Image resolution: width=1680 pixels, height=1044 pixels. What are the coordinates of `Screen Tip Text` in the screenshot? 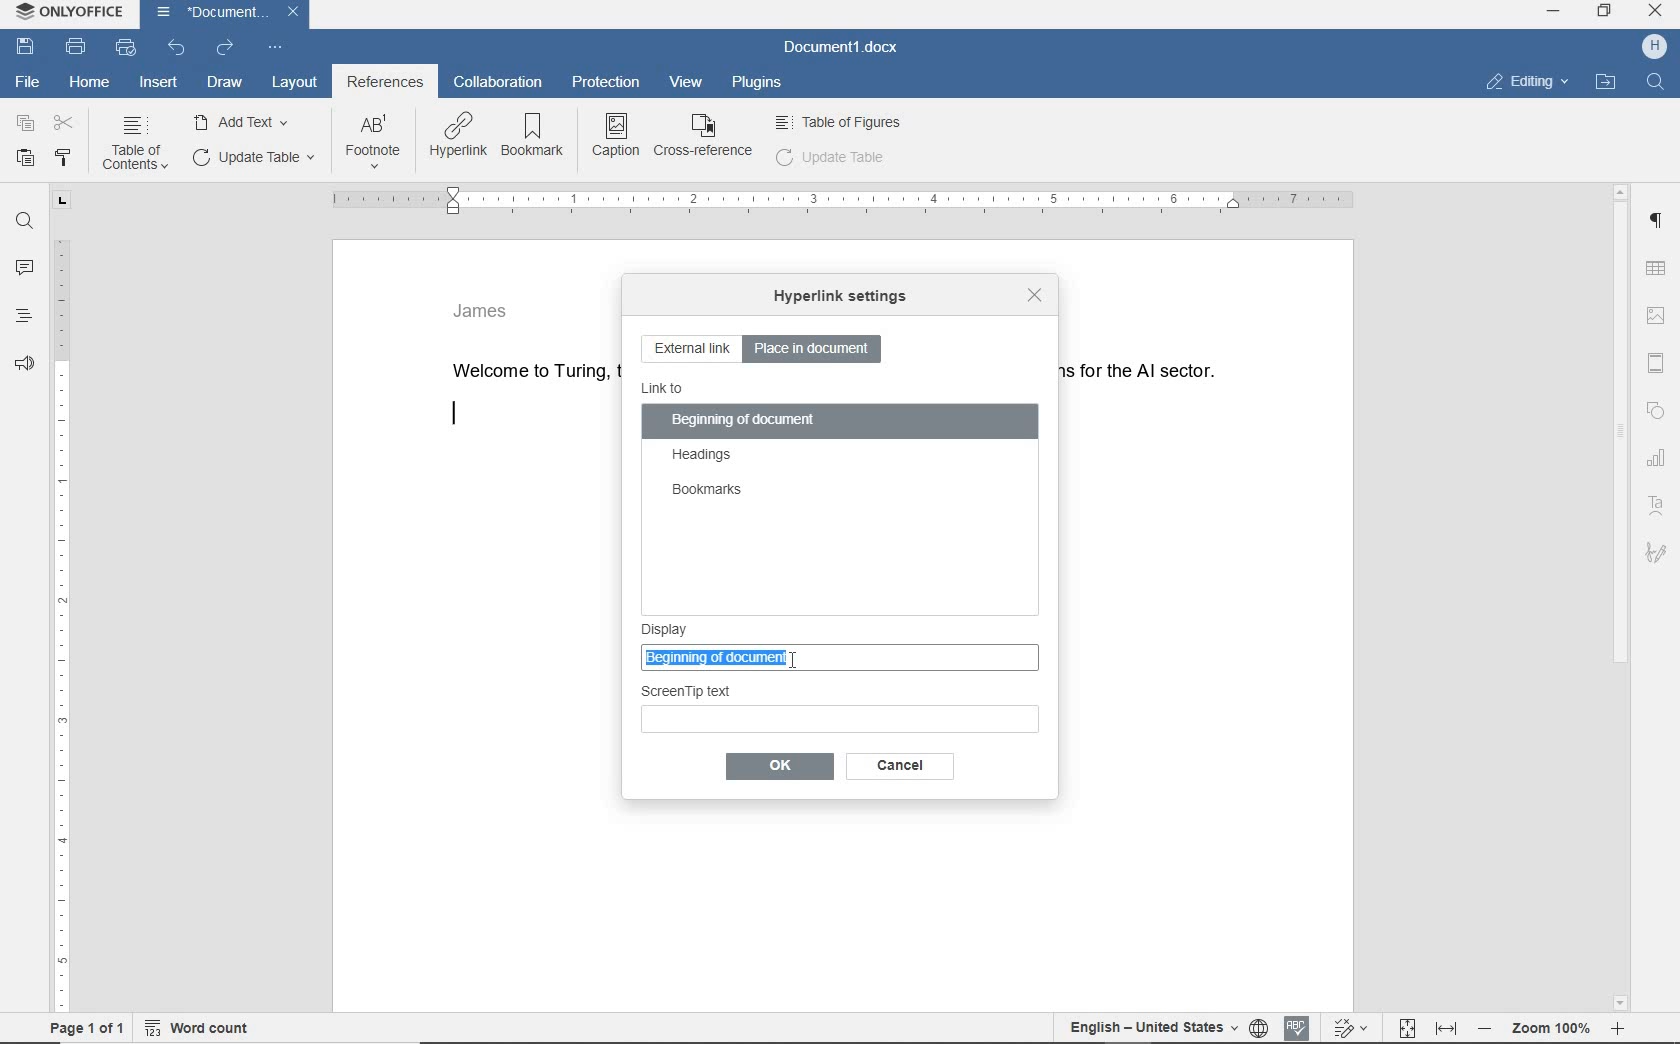 It's located at (841, 706).